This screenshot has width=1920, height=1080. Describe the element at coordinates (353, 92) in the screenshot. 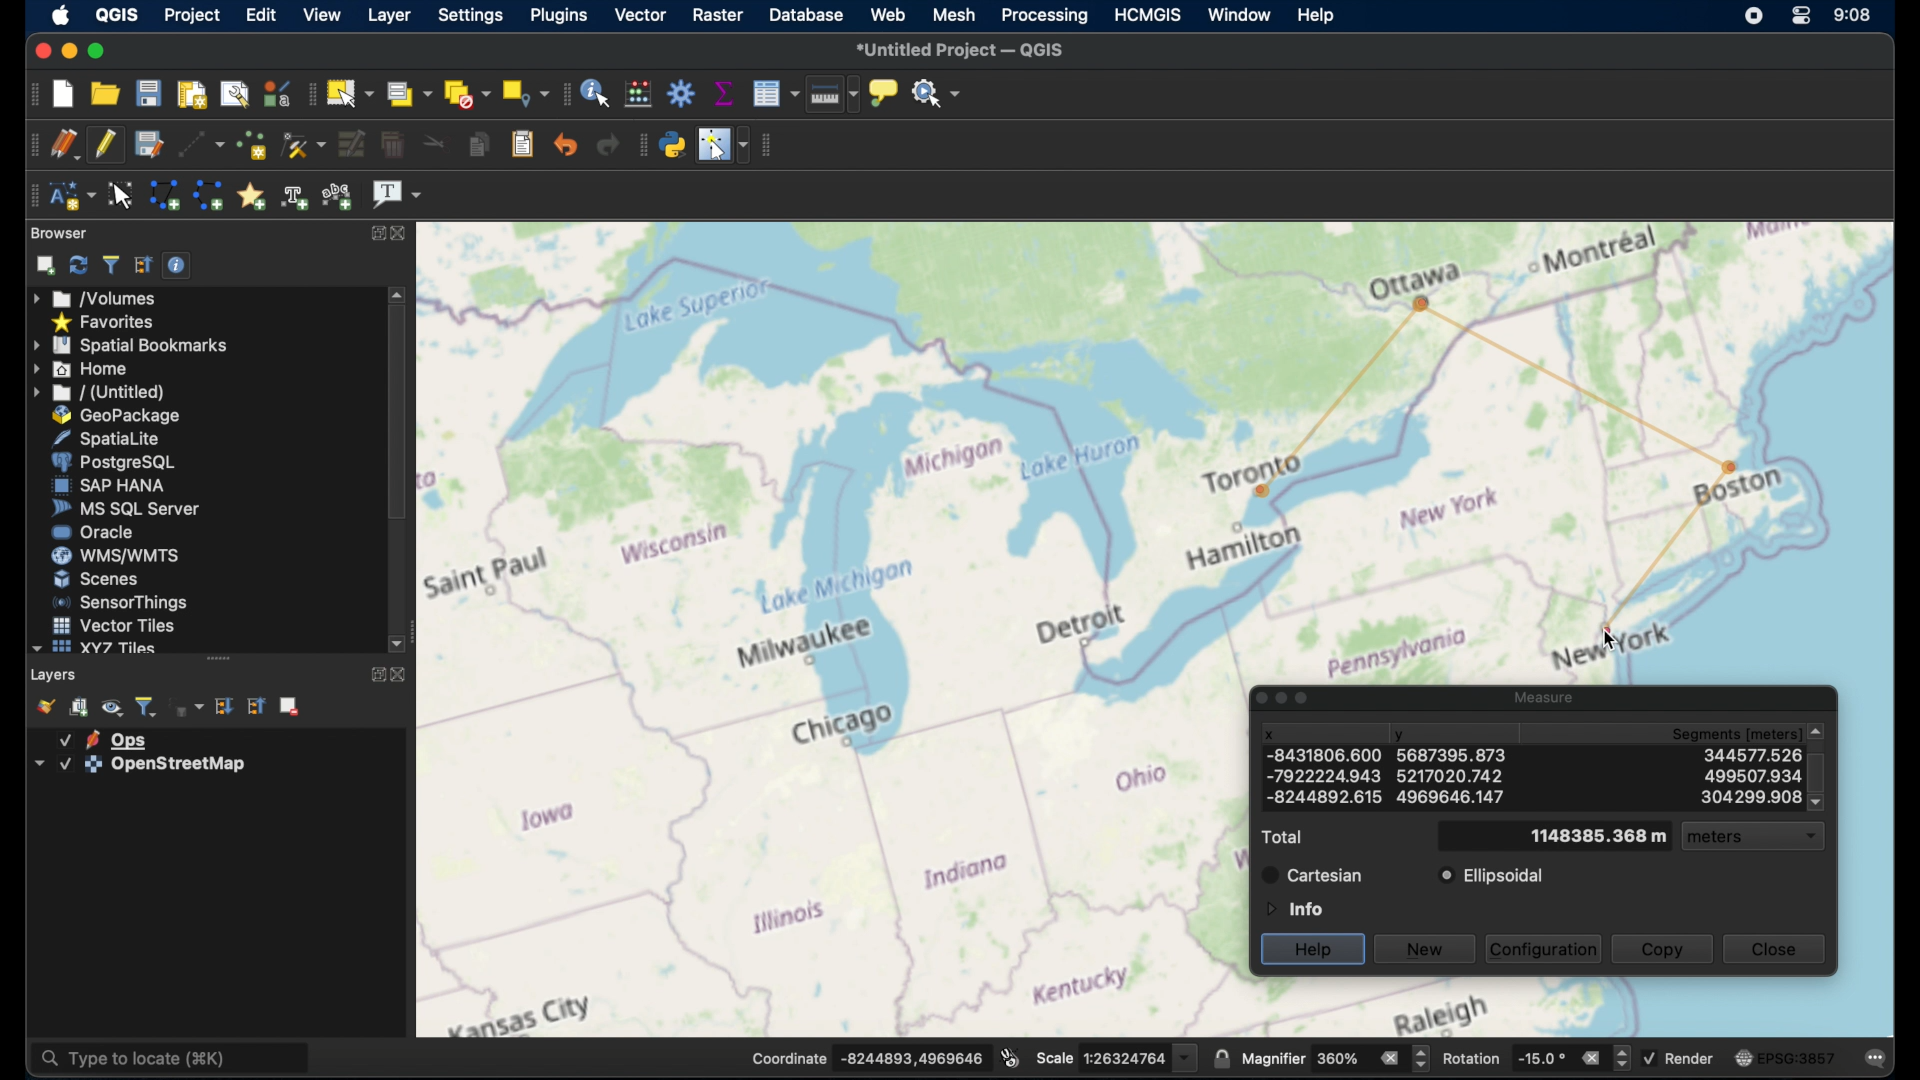

I see `select features by area or single click` at that location.